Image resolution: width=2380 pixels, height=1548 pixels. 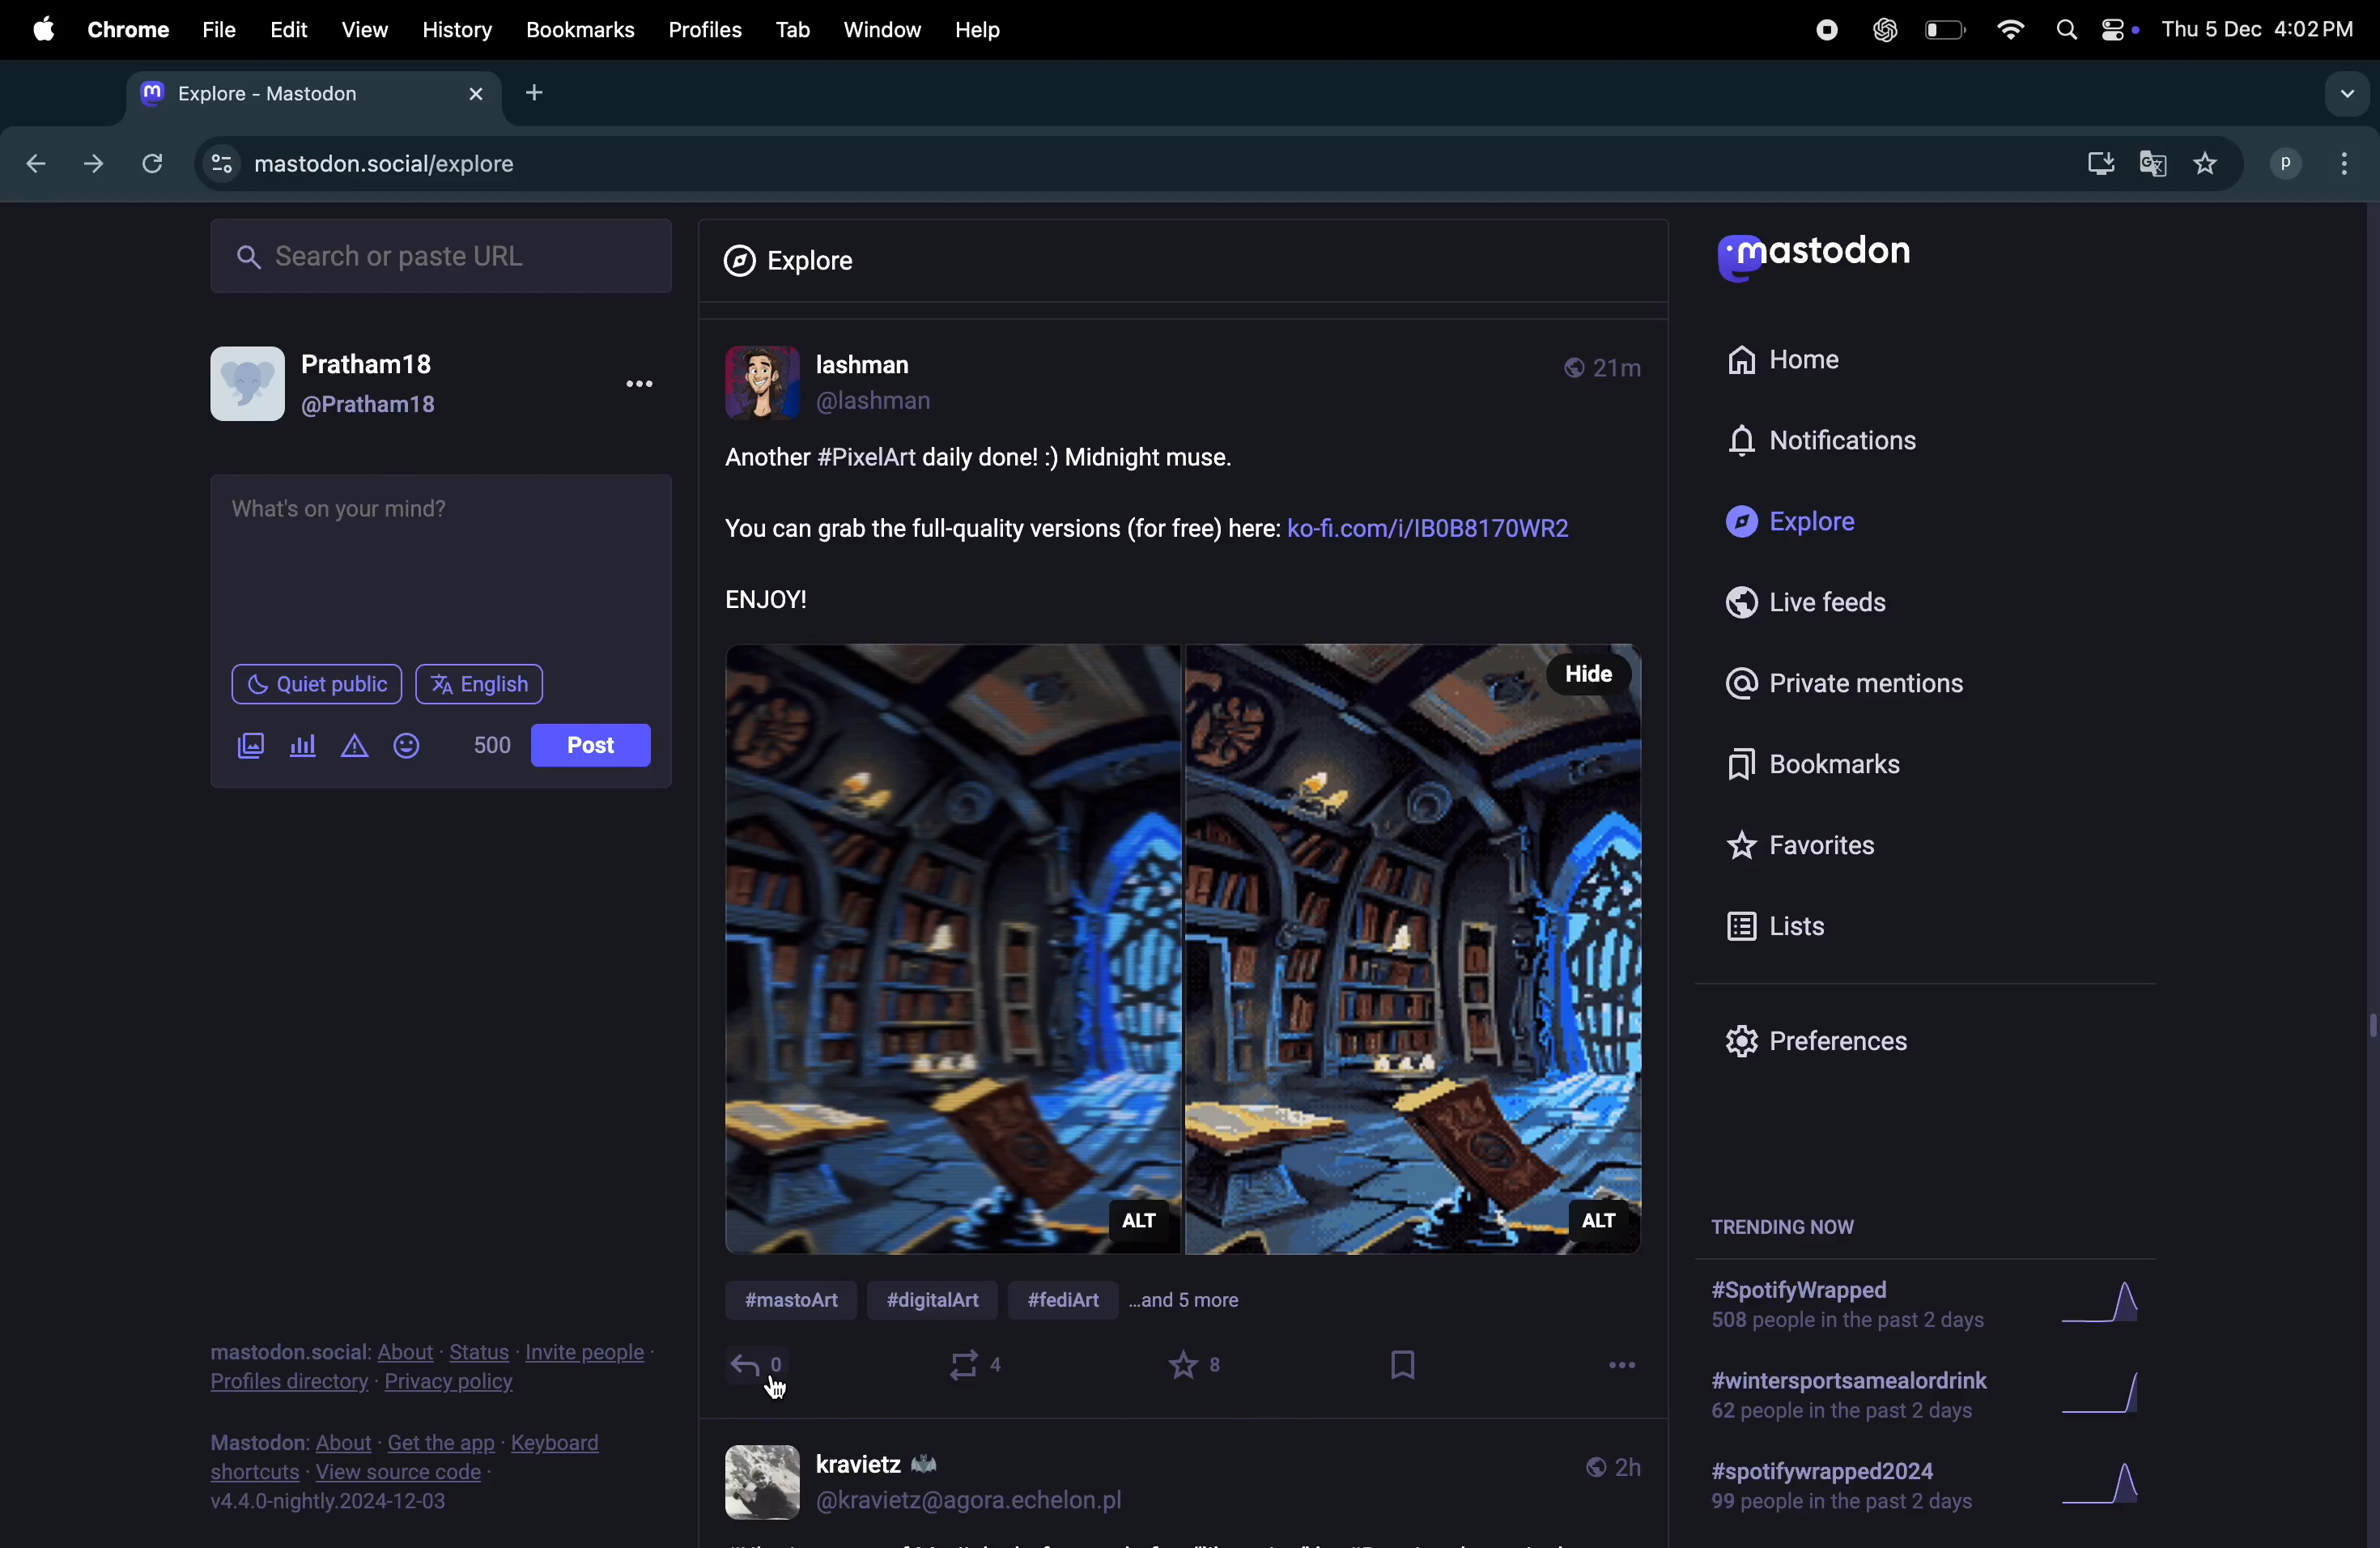 What do you see at coordinates (353, 747) in the screenshot?
I see `alert` at bounding box center [353, 747].